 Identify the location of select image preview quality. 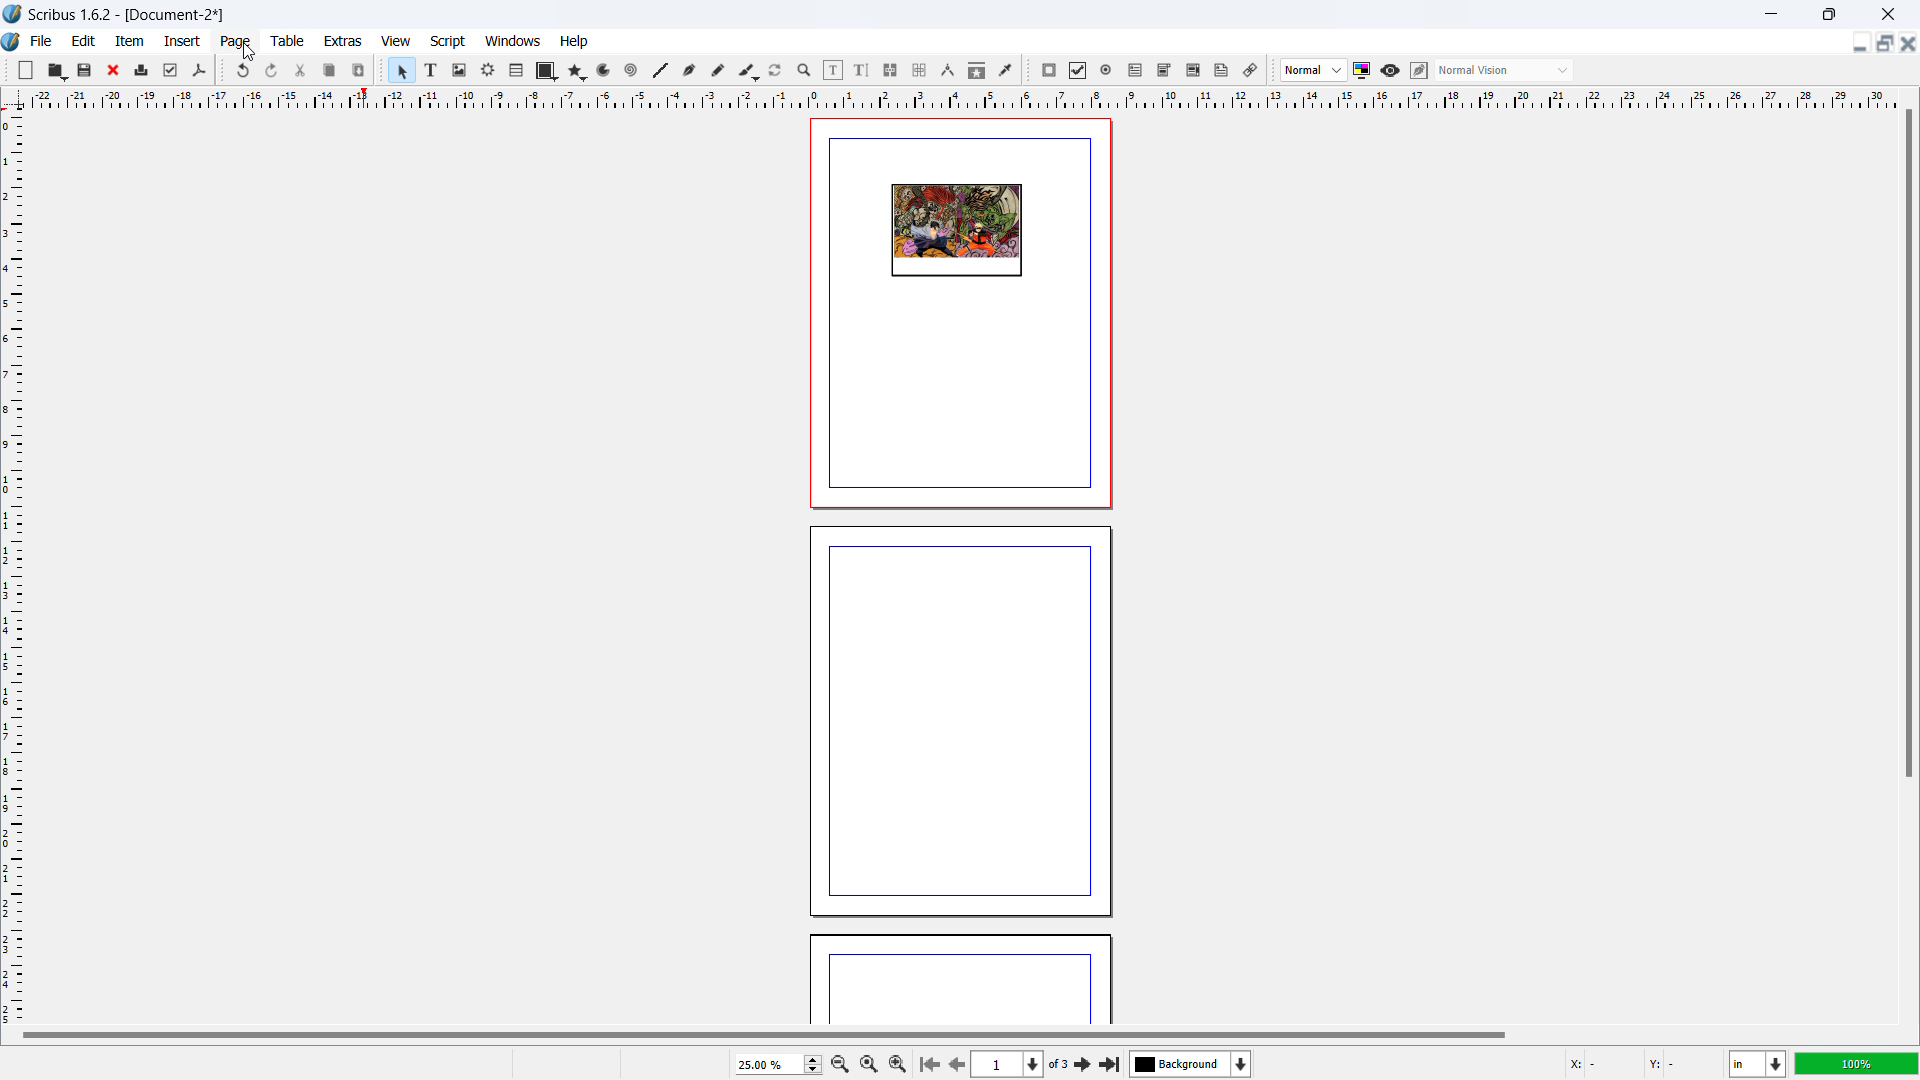
(1314, 70).